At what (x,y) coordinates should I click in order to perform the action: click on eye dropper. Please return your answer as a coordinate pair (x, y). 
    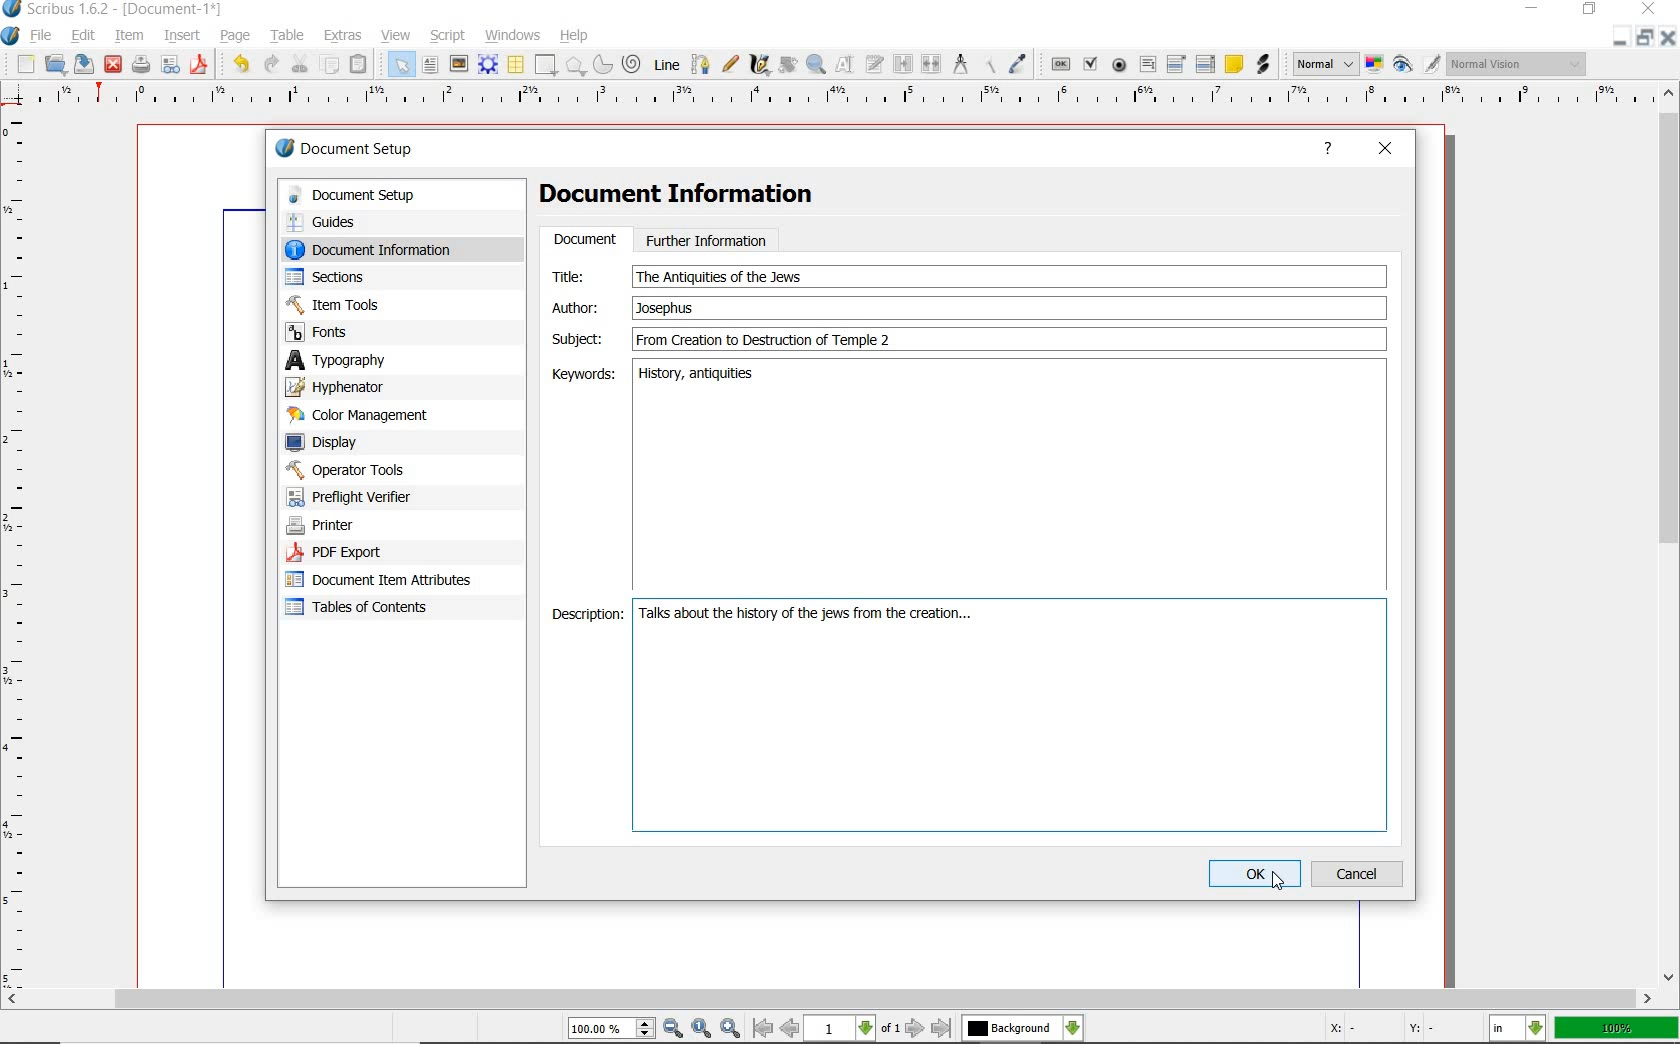
    Looking at the image, I should click on (1019, 63).